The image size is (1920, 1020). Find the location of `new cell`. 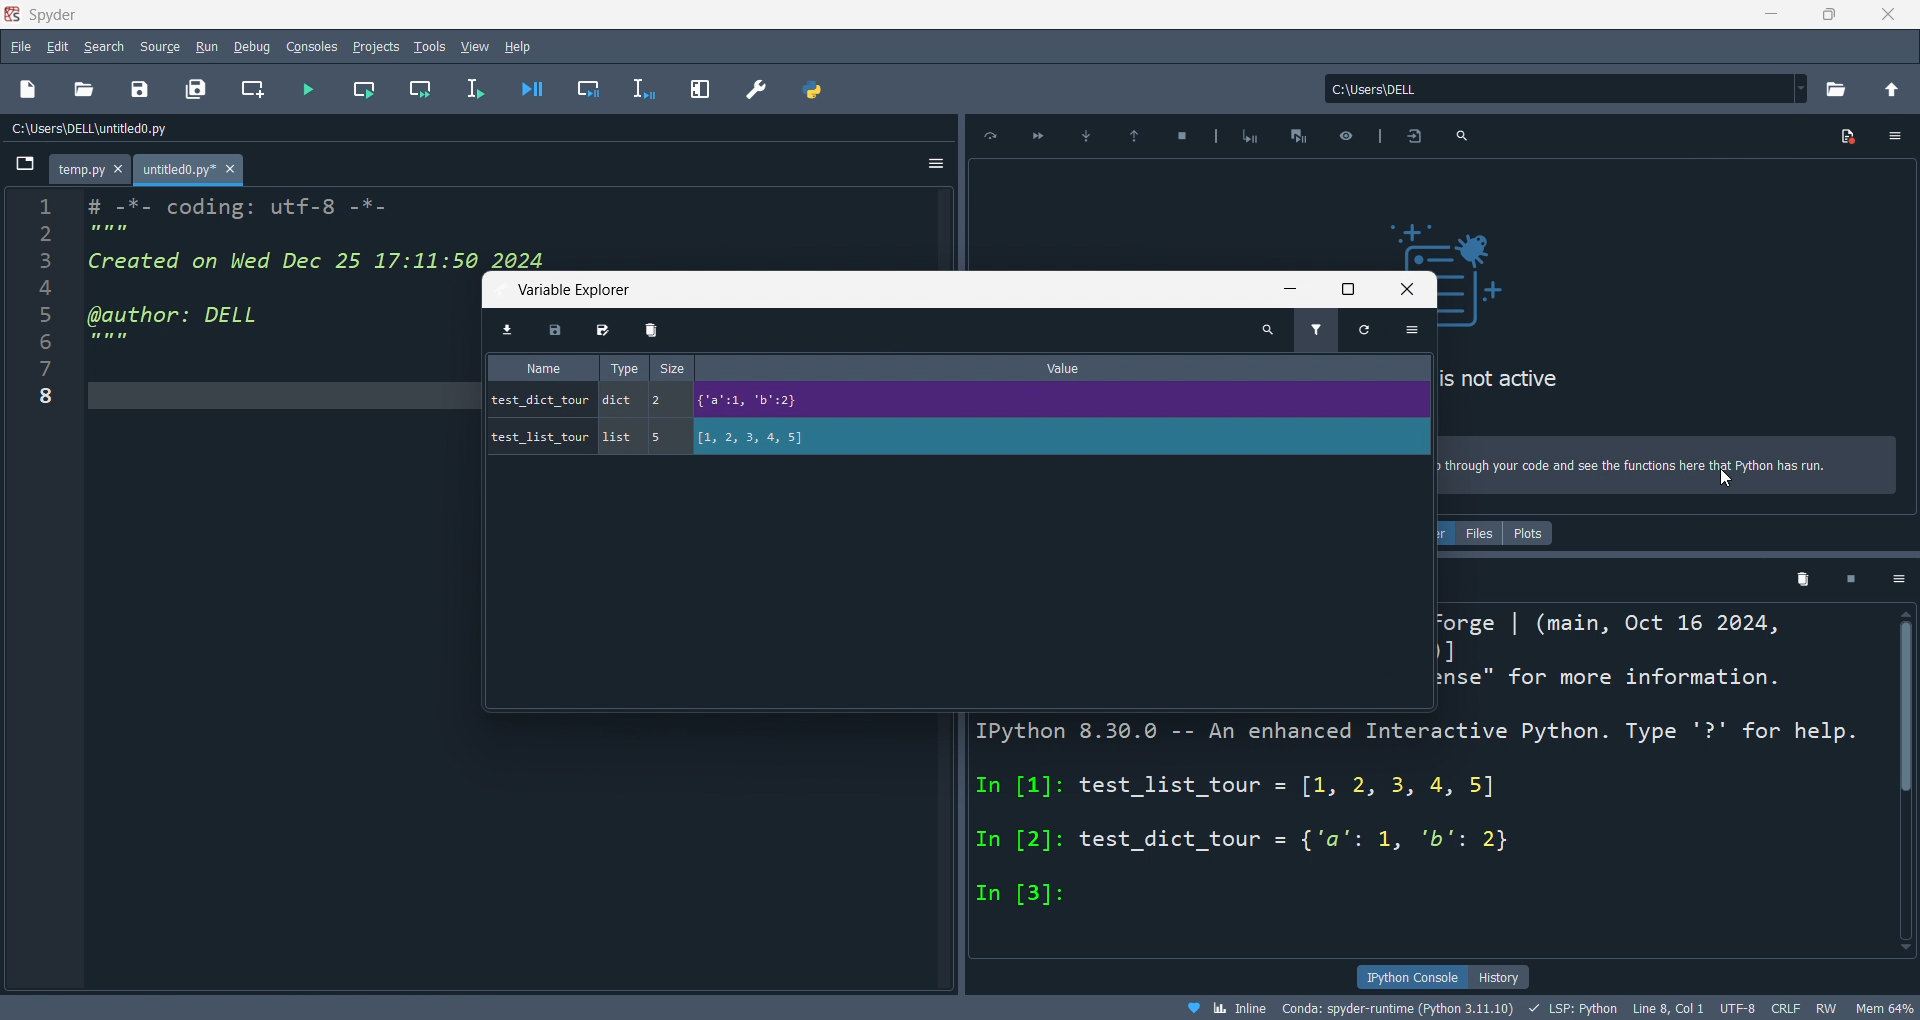

new cell is located at coordinates (255, 90).